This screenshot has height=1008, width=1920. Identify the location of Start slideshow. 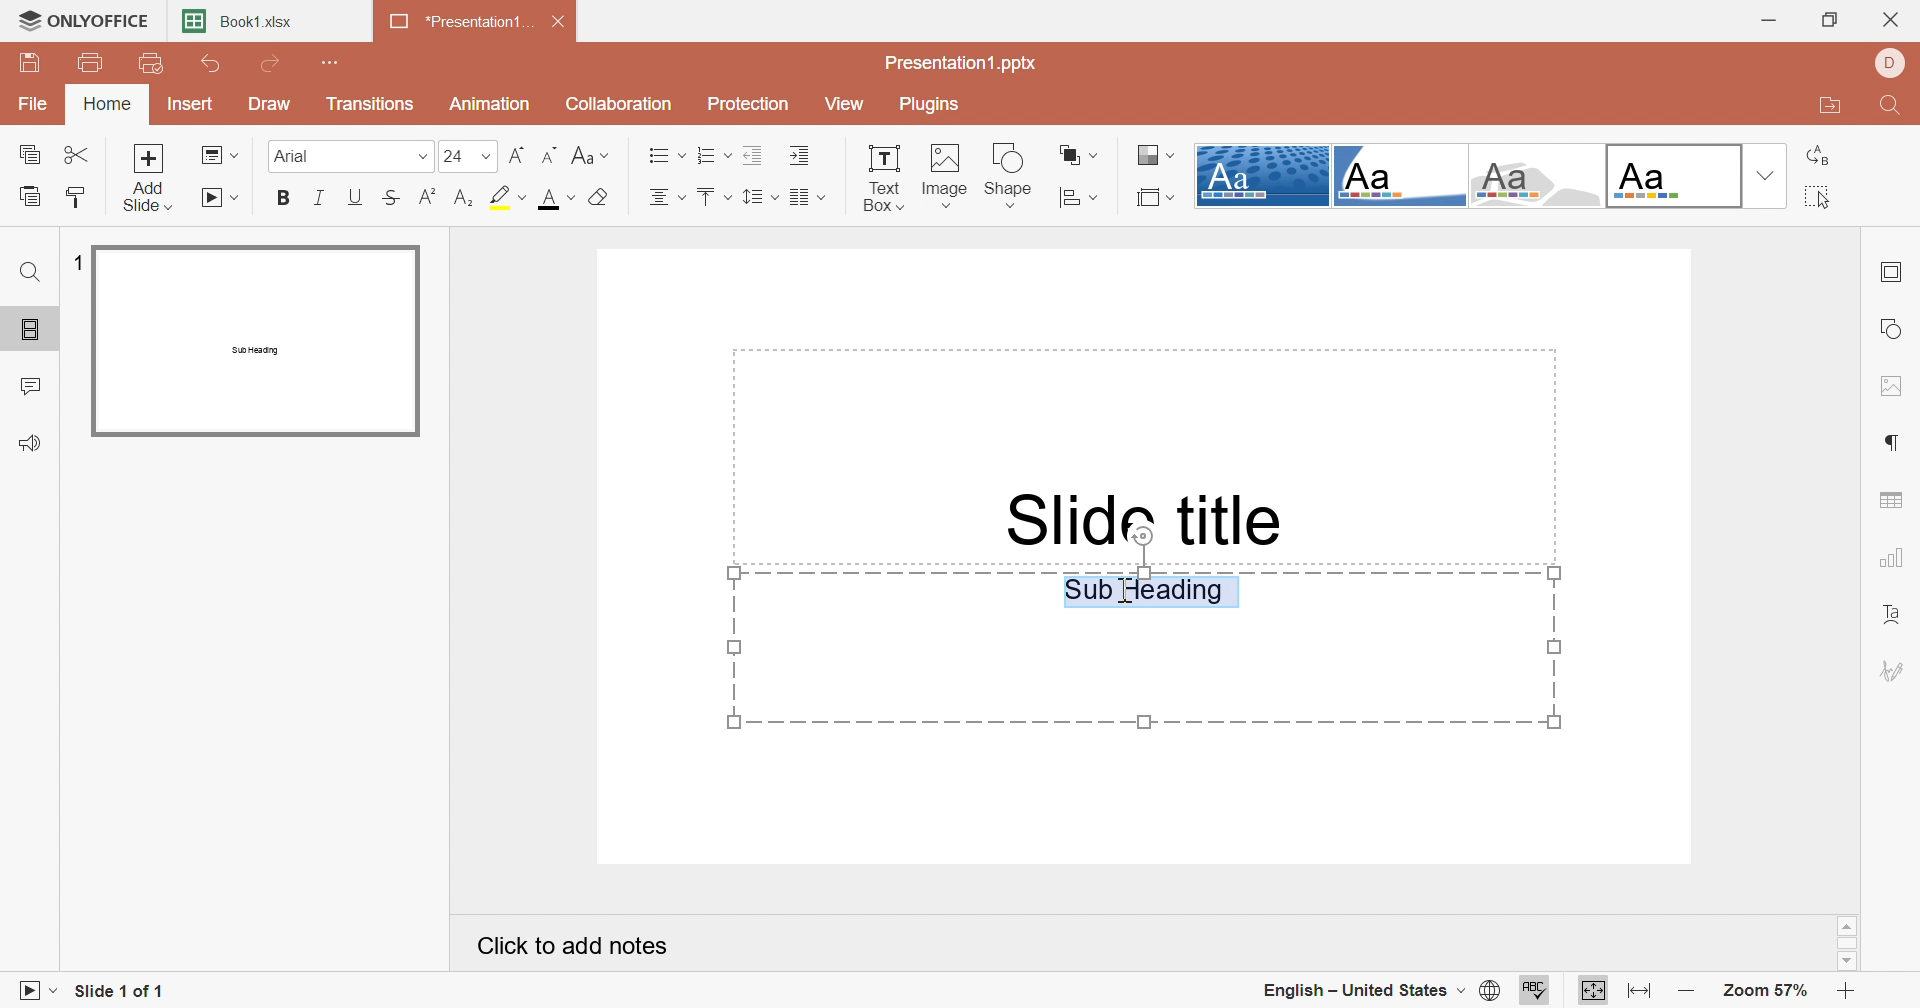
(36, 989).